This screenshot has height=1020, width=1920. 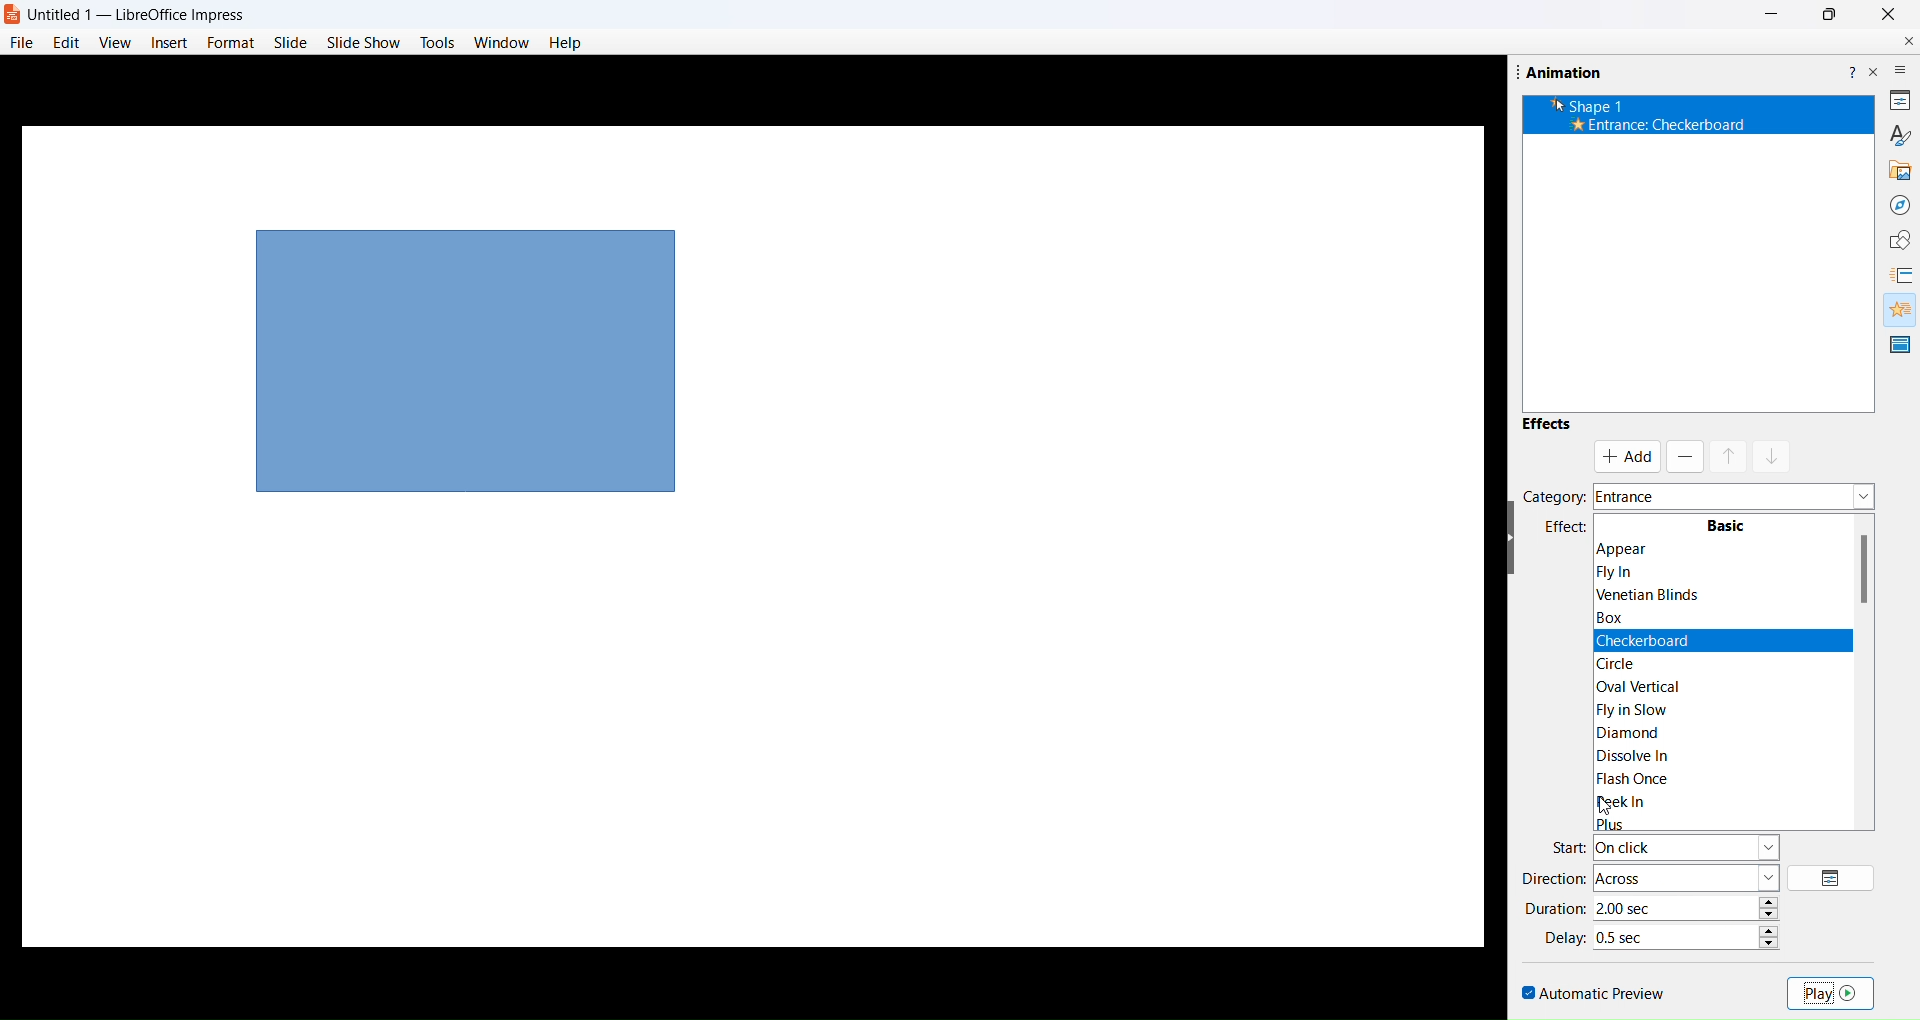 What do you see at coordinates (1894, 238) in the screenshot?
I see `shapes` at bounding box center [1894, 238].